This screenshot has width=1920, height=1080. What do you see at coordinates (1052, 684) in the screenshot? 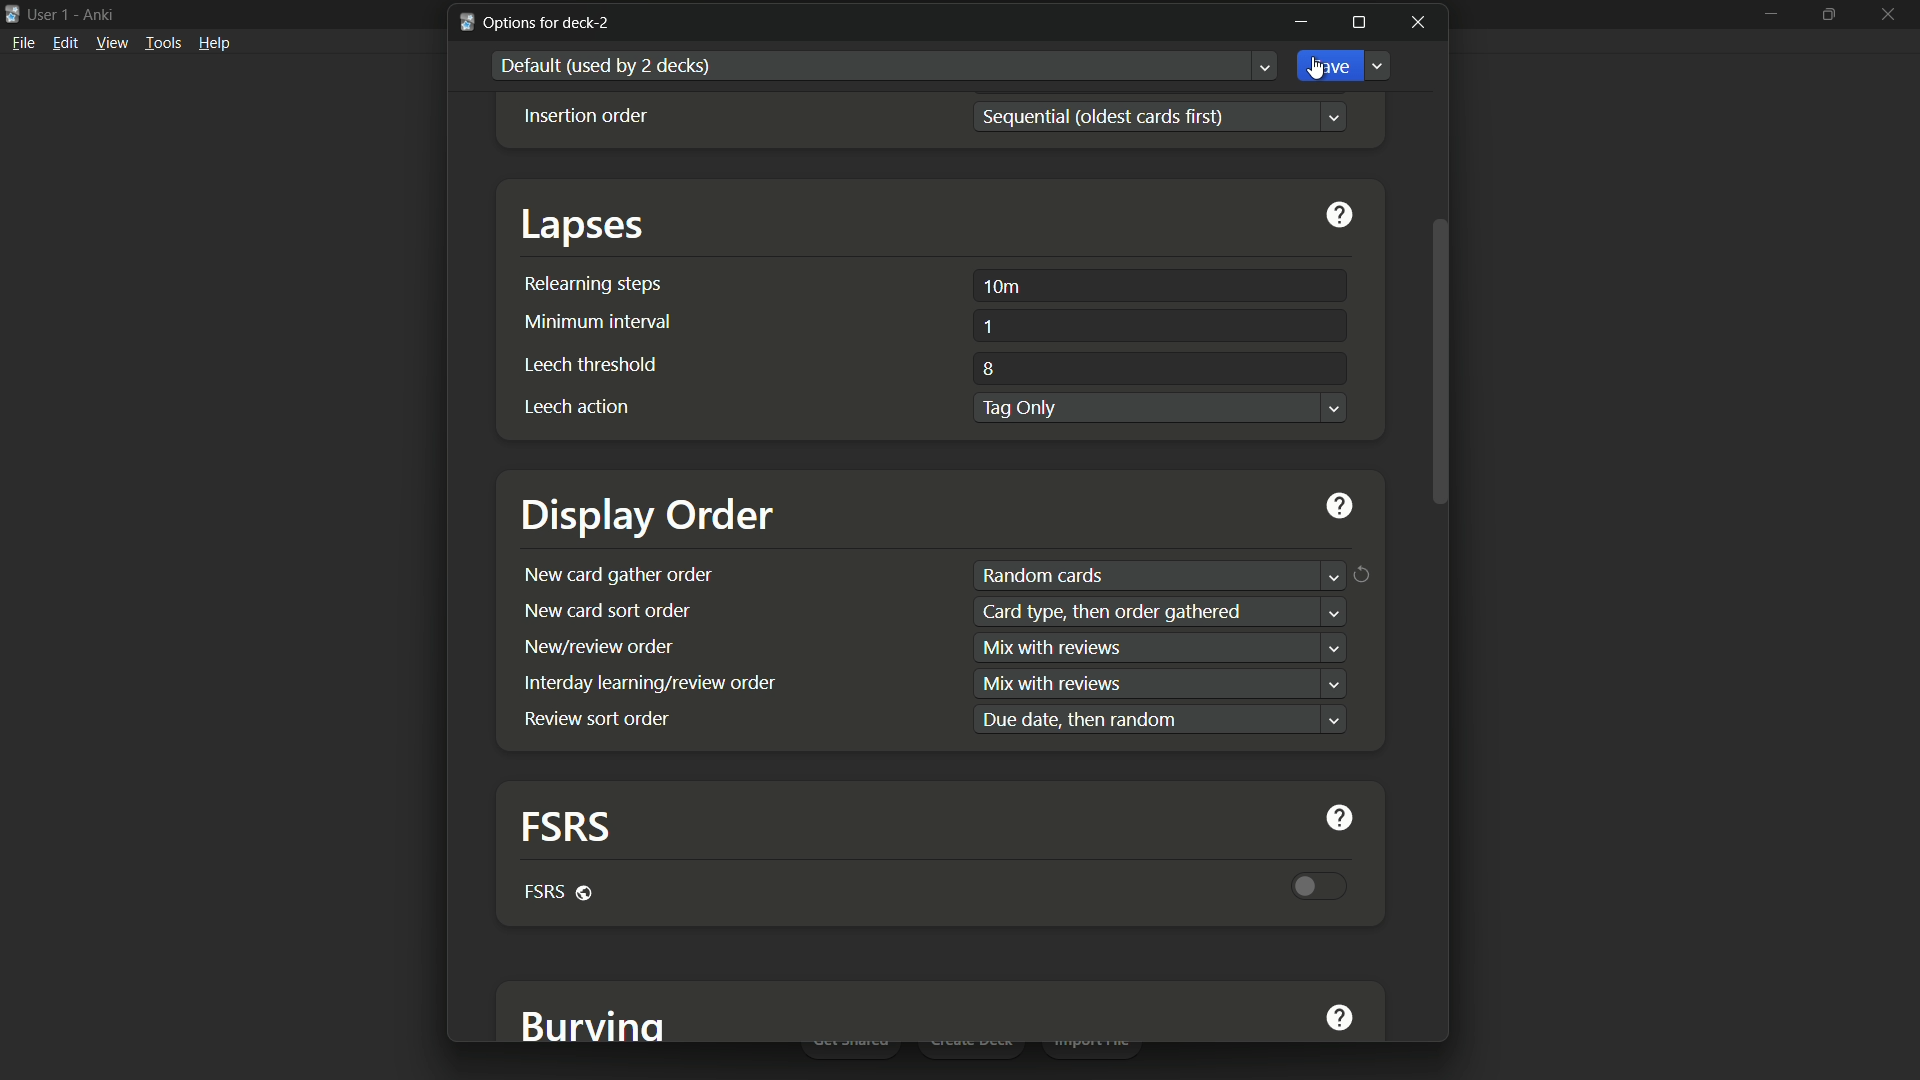
I see `text` at bounding box center [1052, 684].